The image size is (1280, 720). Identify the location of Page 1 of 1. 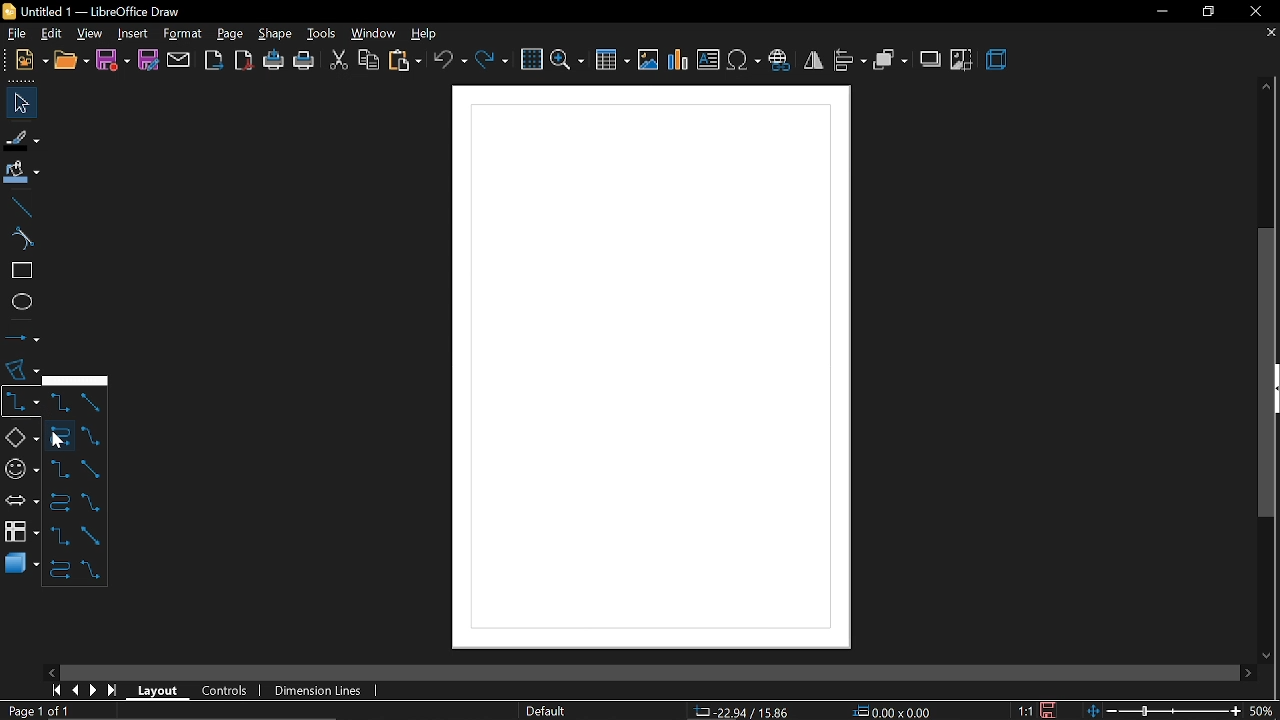
(44, 711).